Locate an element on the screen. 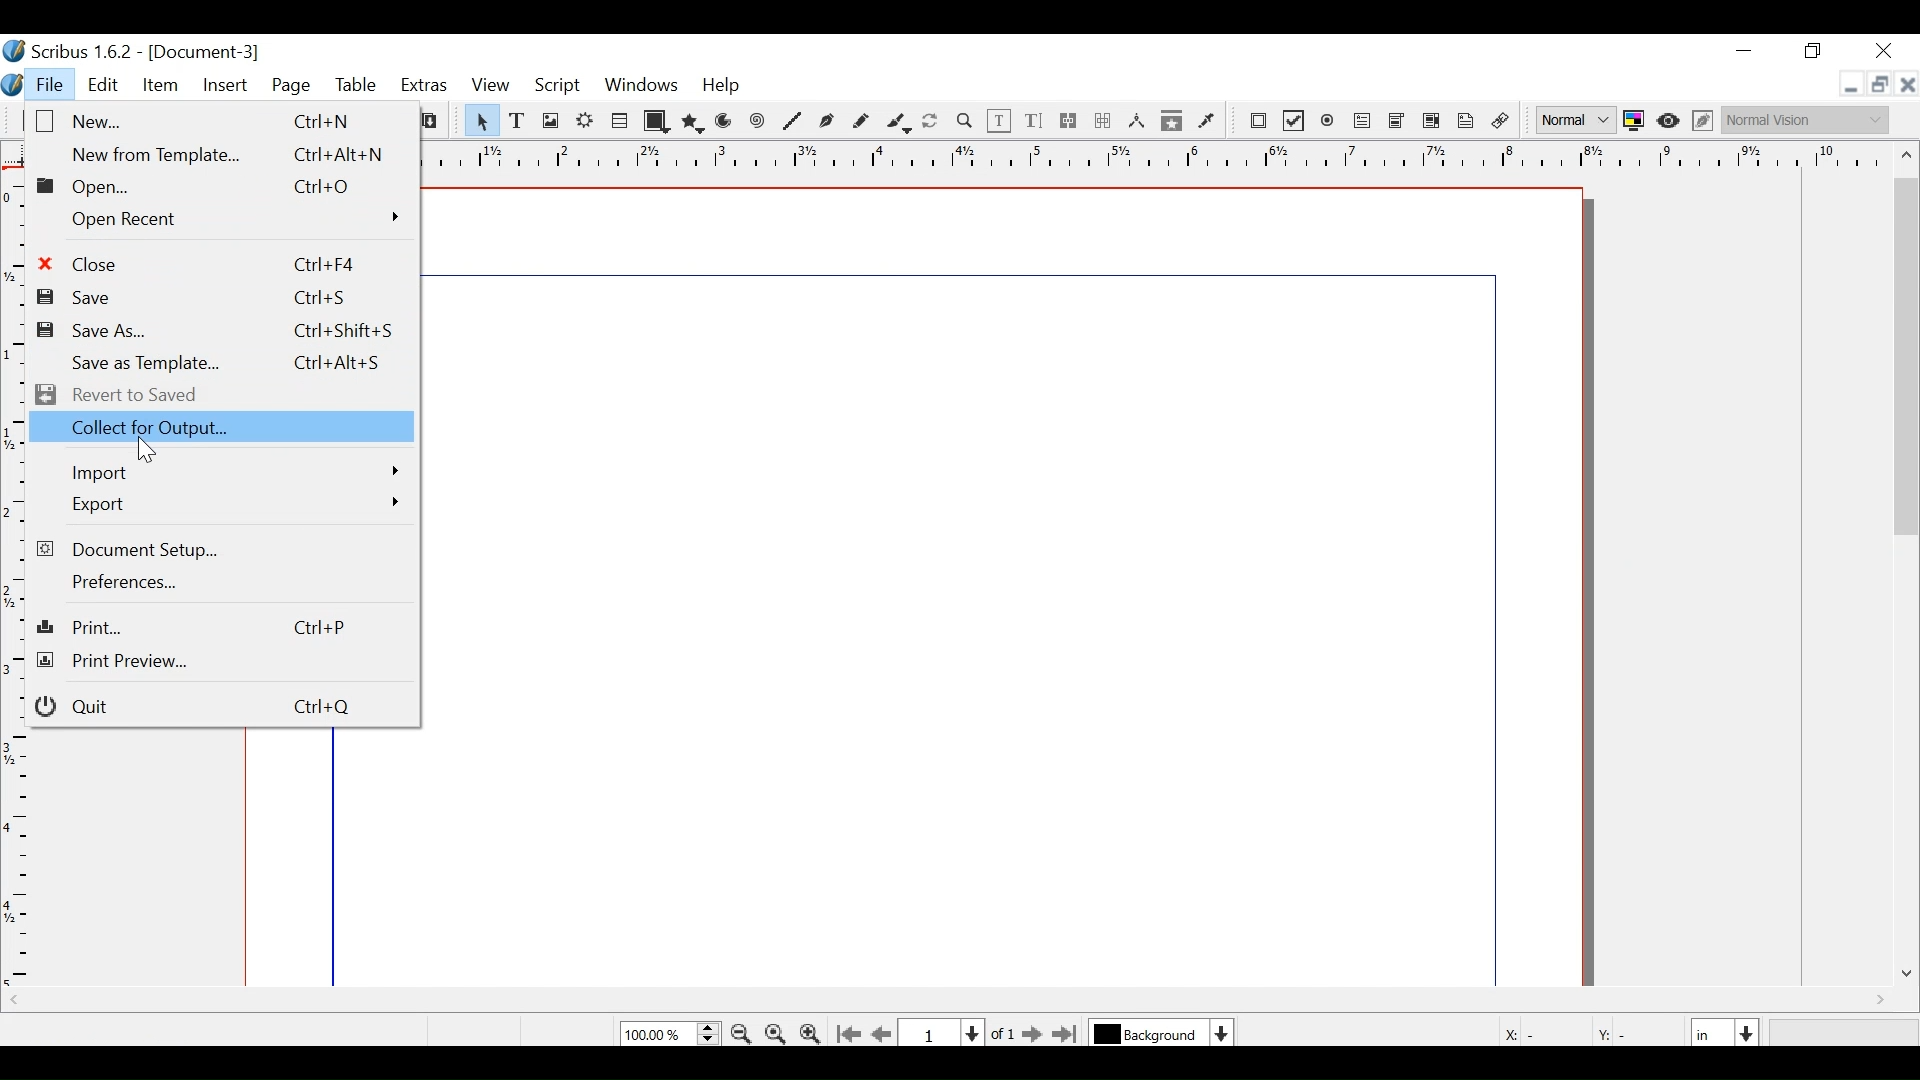 This screenshot has height=1080, width=1920. Vertical Scroll bar is located at coordinates (1908, 355).